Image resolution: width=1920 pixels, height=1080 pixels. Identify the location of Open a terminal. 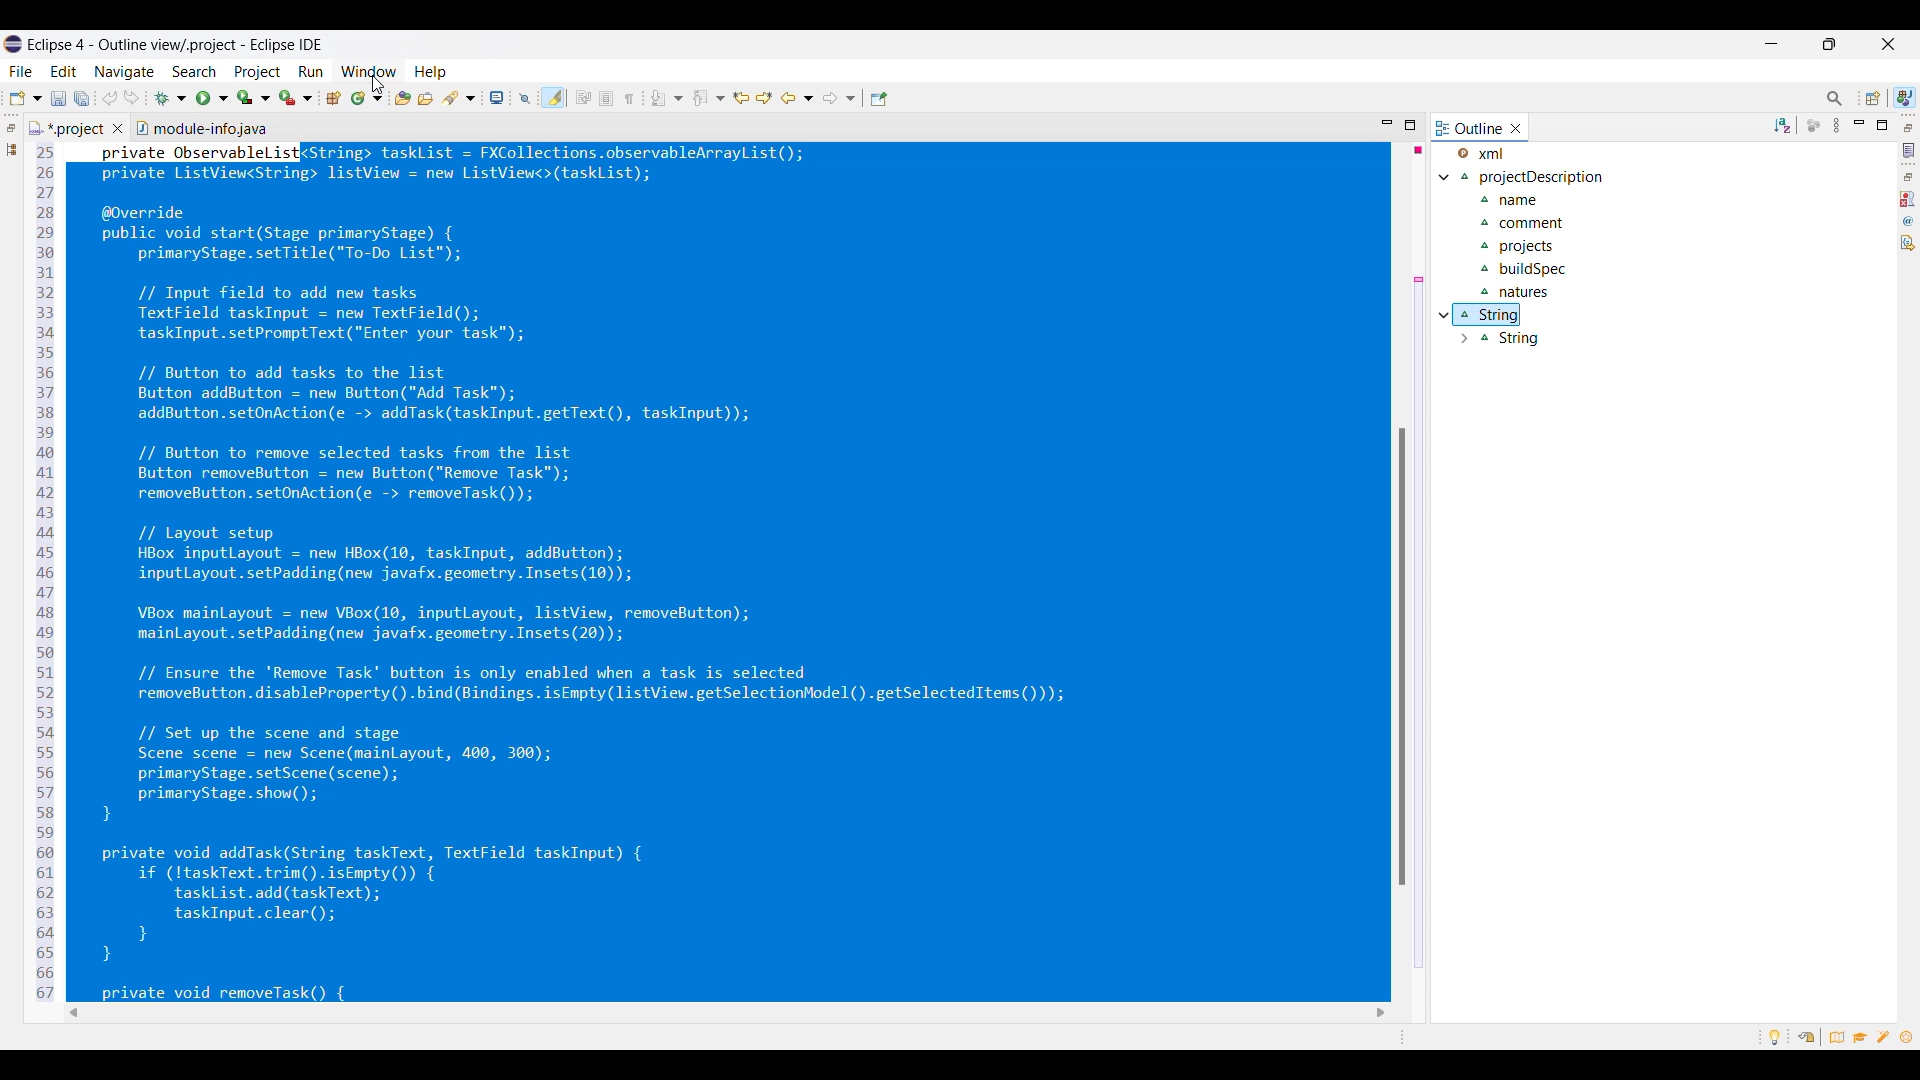
(496, 98).